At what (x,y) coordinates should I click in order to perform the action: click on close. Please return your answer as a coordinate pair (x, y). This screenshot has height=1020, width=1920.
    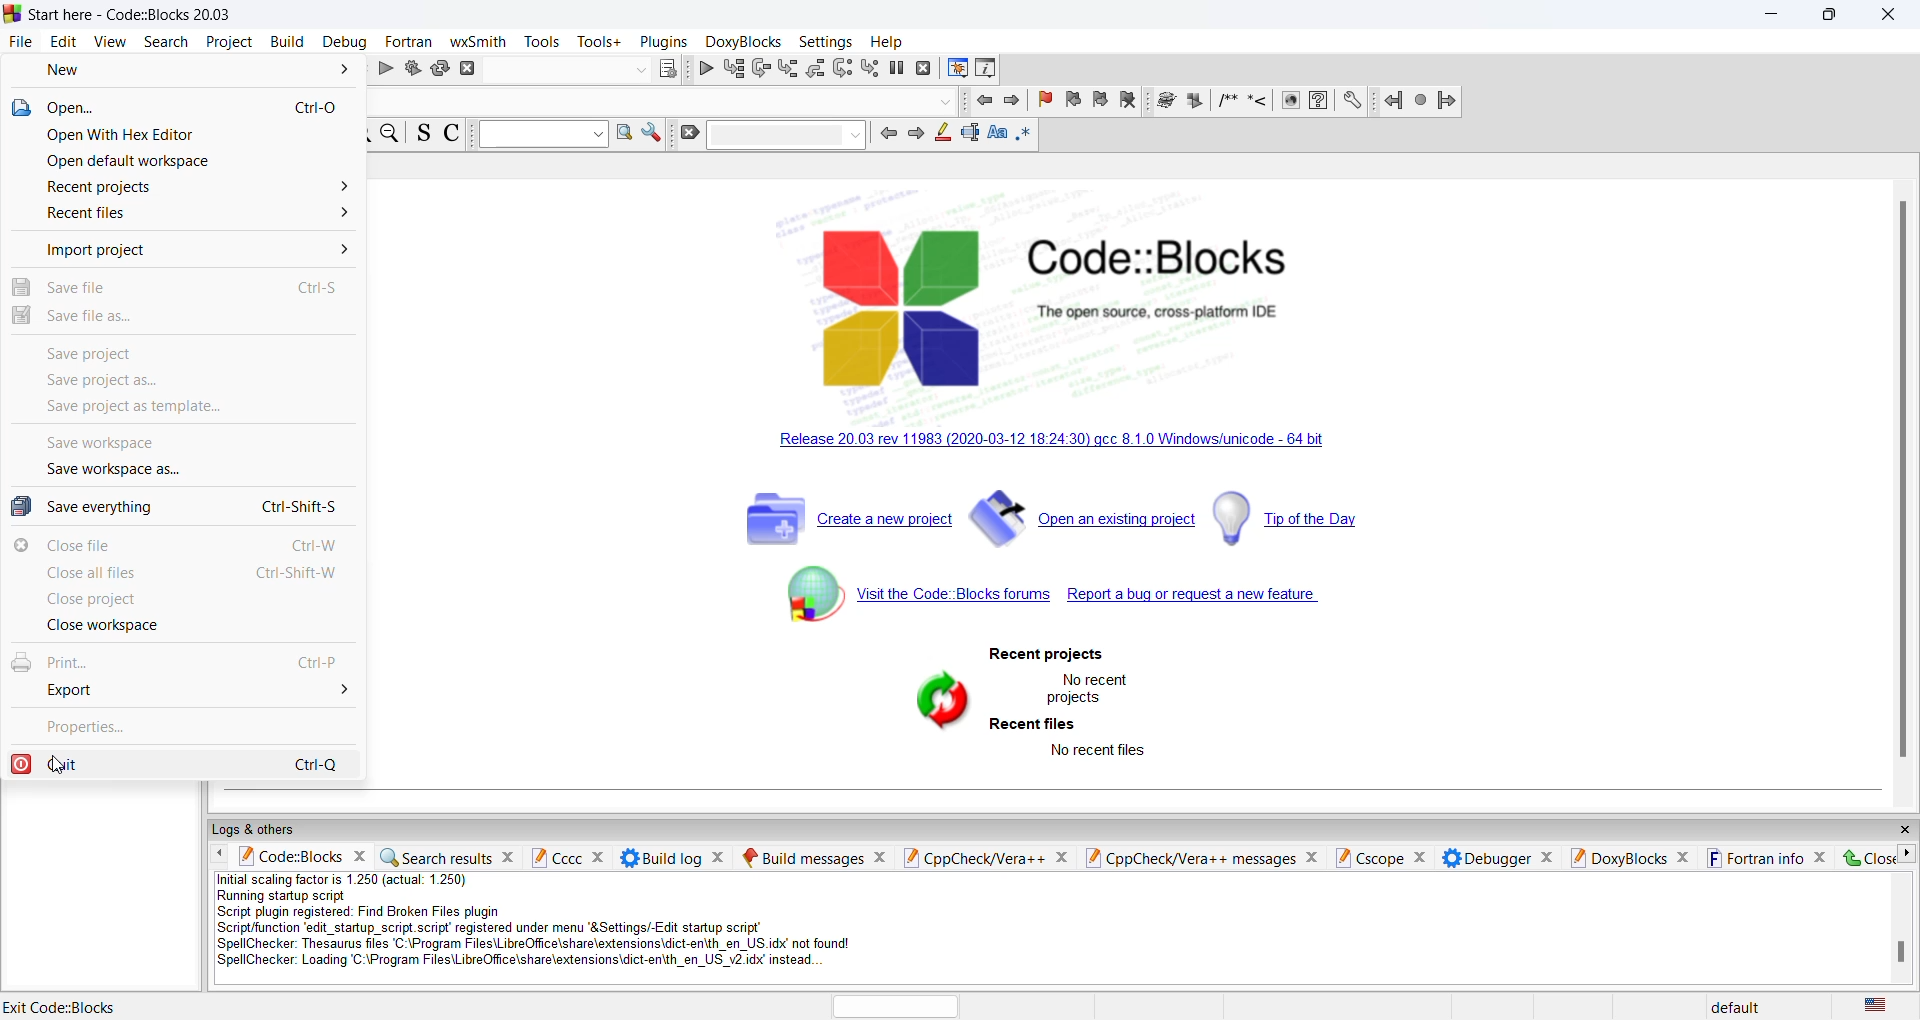
    Looking at the image, I should click on (1892, 17).